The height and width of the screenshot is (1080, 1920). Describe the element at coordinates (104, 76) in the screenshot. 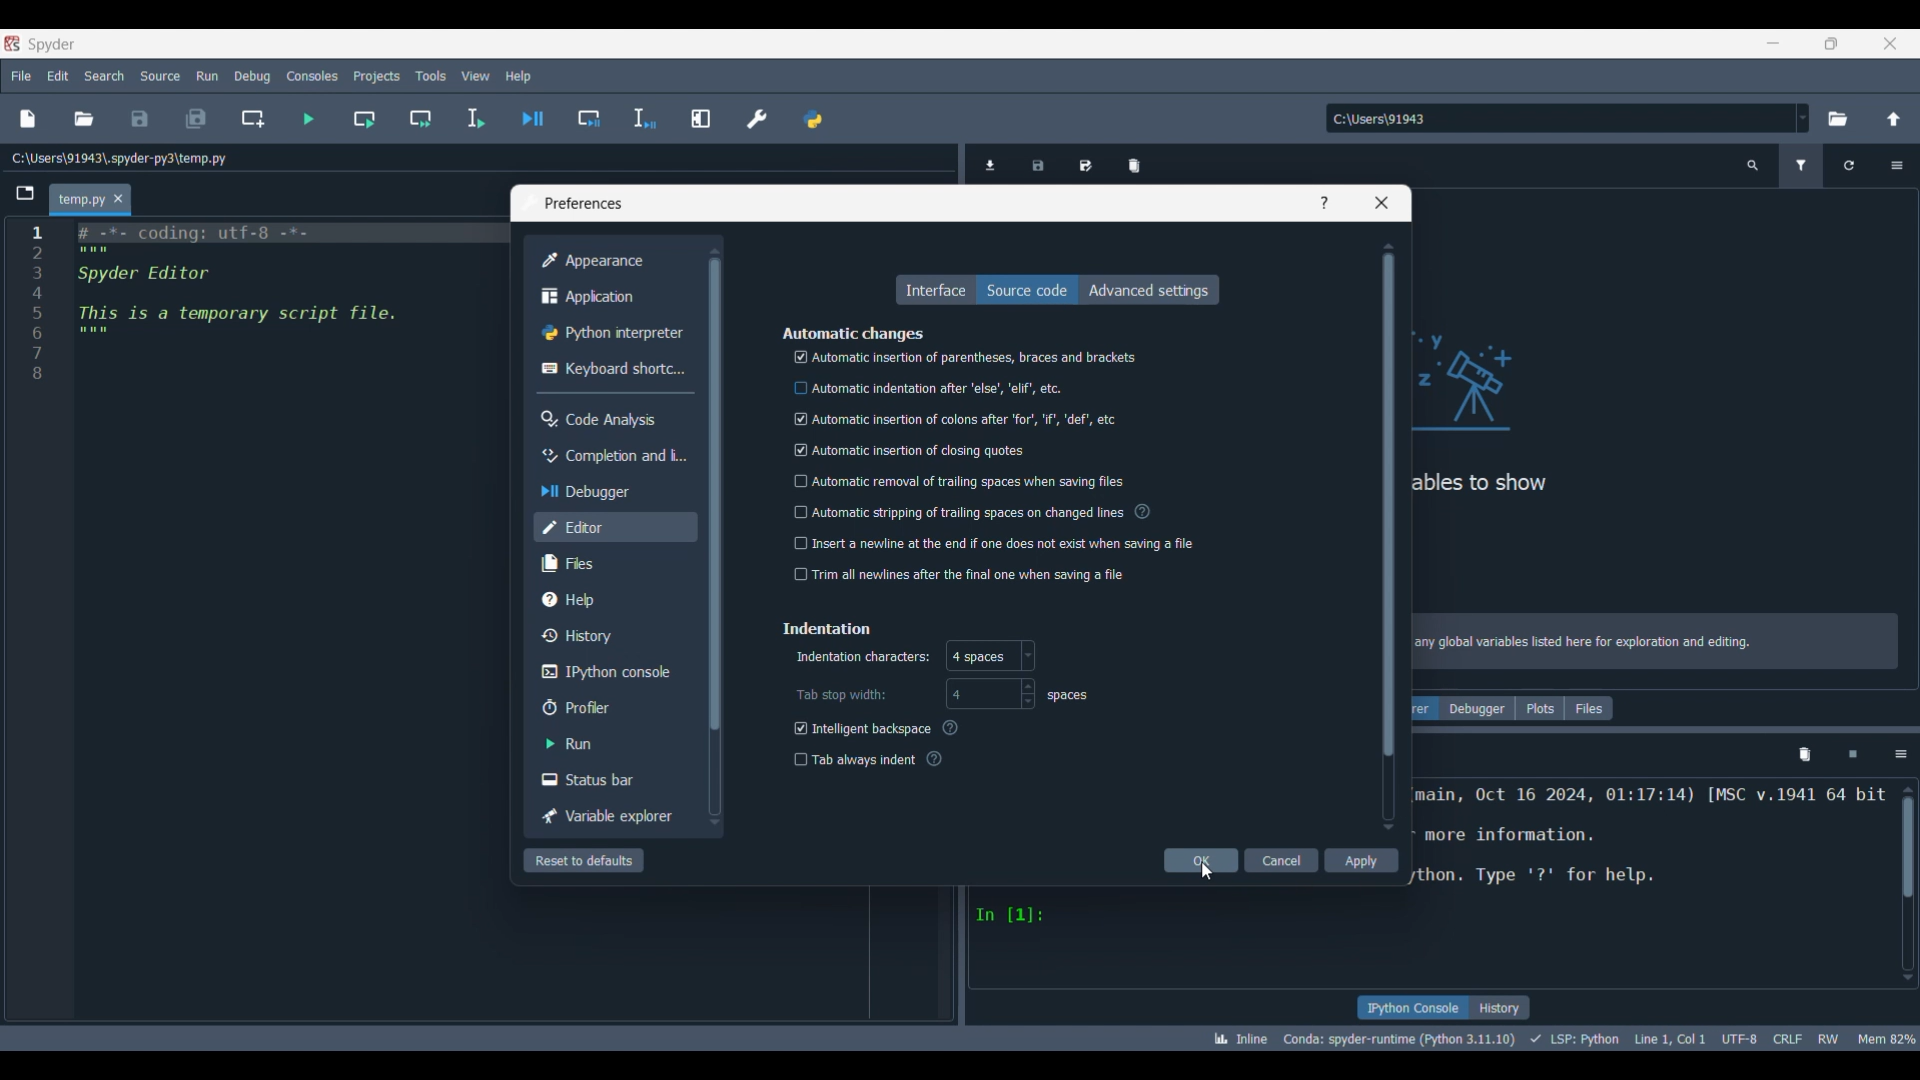

I see `Search menu` at that location.